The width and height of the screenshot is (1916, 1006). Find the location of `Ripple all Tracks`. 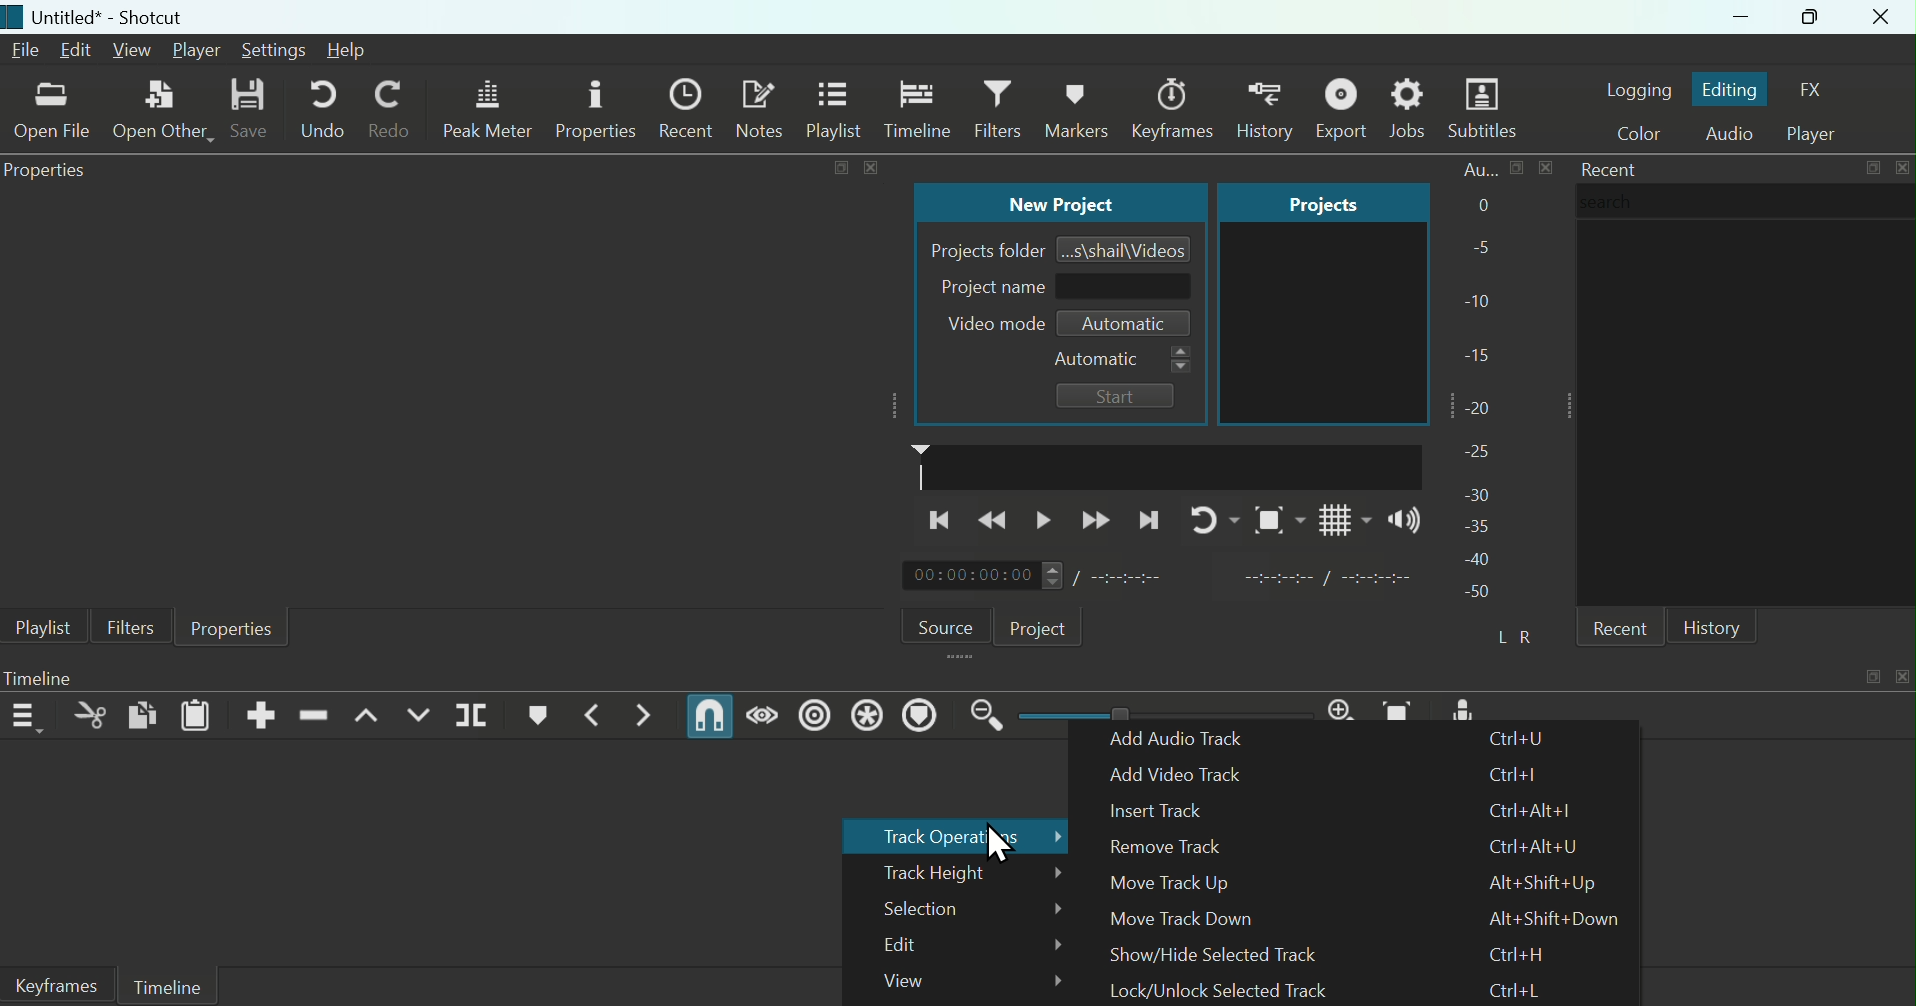

Ripple all Tracks is located at coordinates (867, 715).